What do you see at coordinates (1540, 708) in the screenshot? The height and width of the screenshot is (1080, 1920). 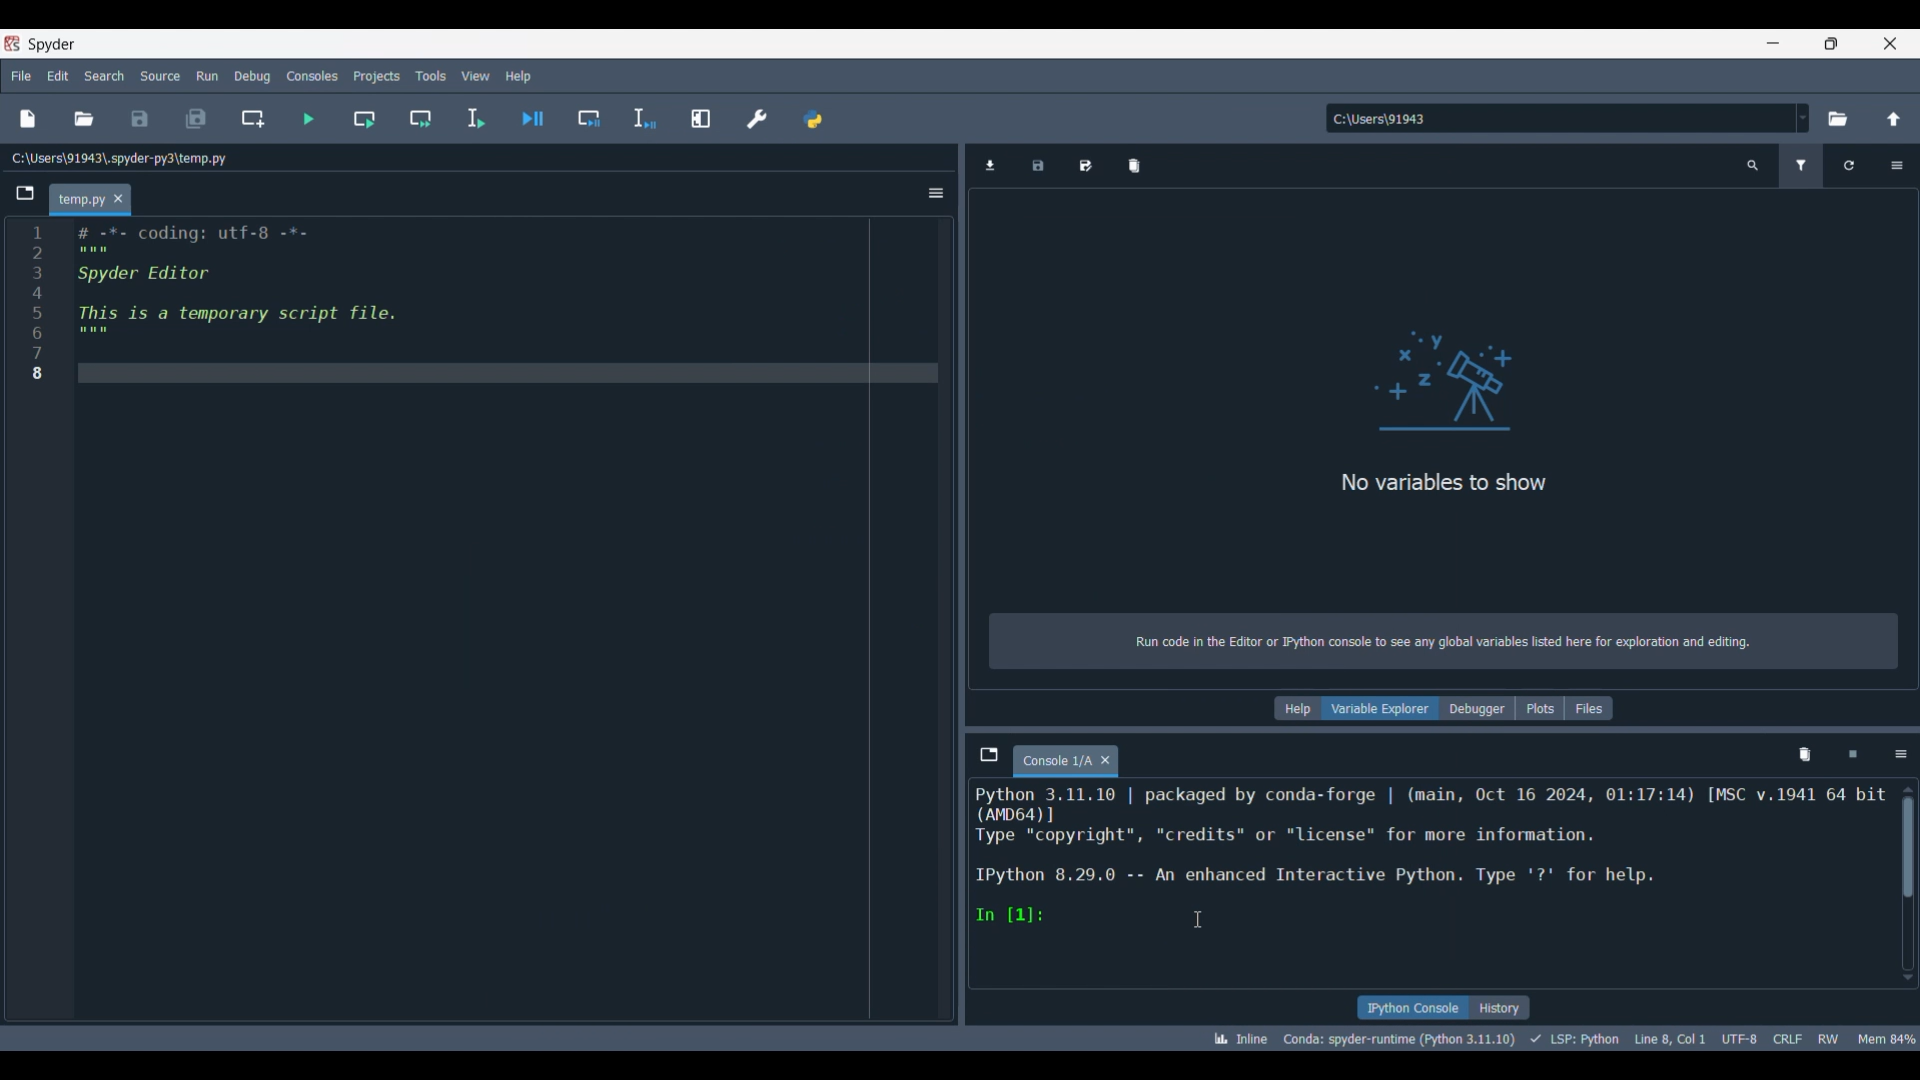 I see `Plots` at bounding box center [1540, 708].